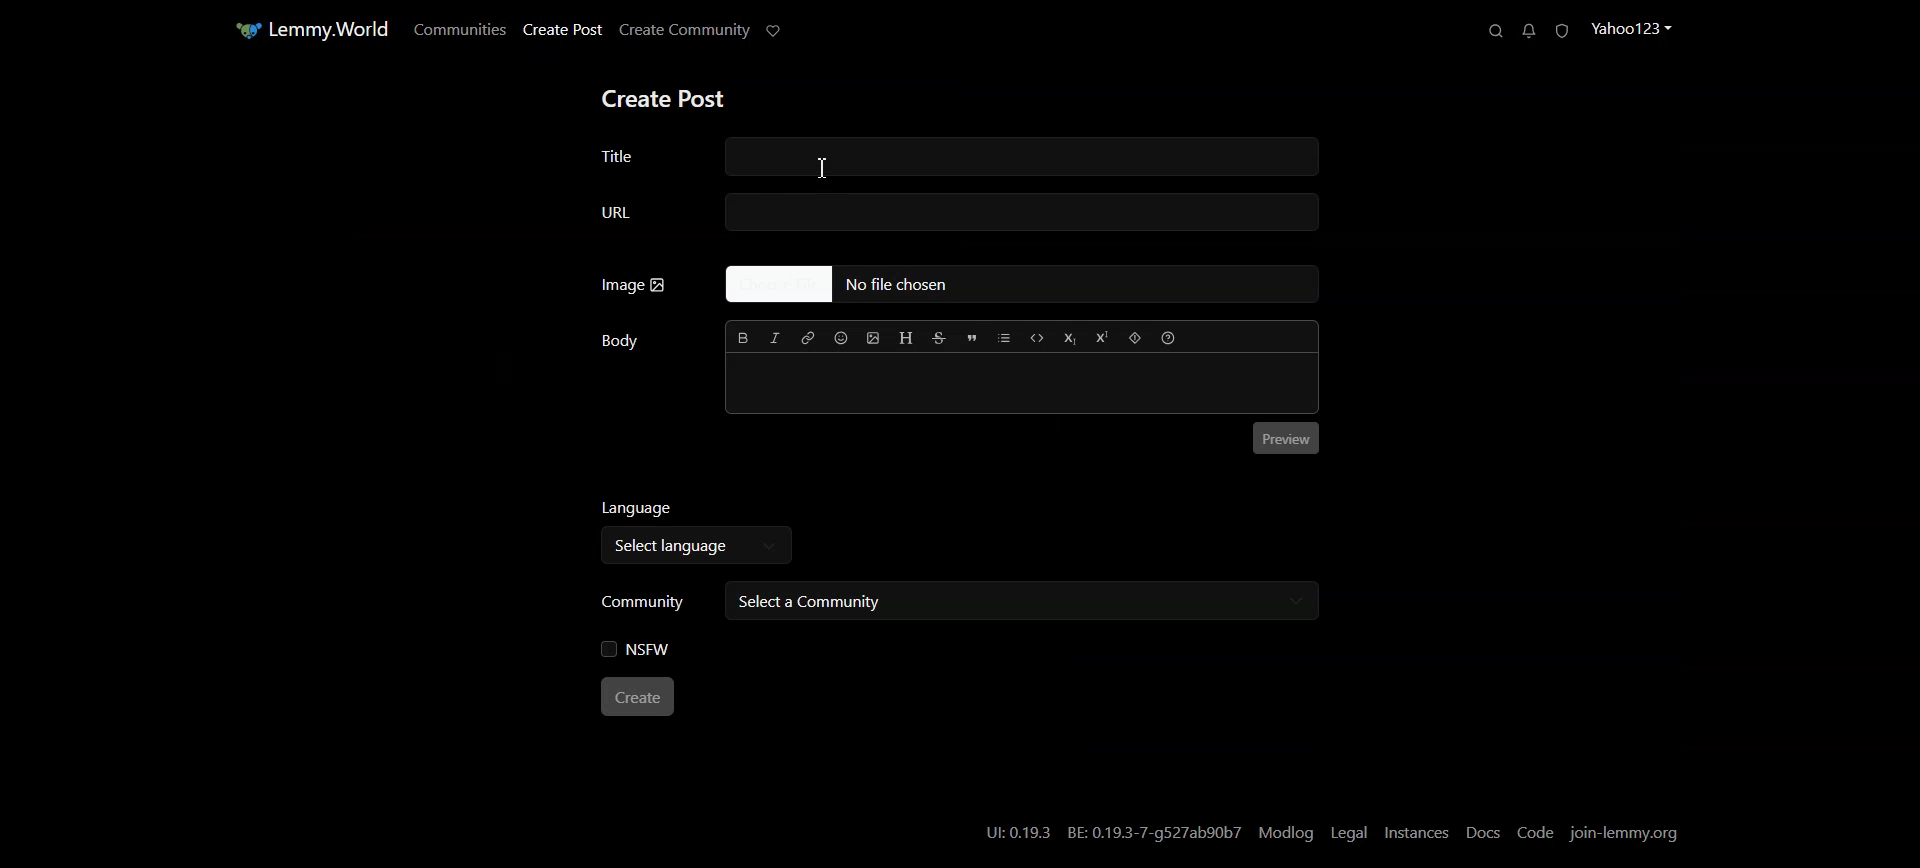  I want to click on Image, so click(634, 285).